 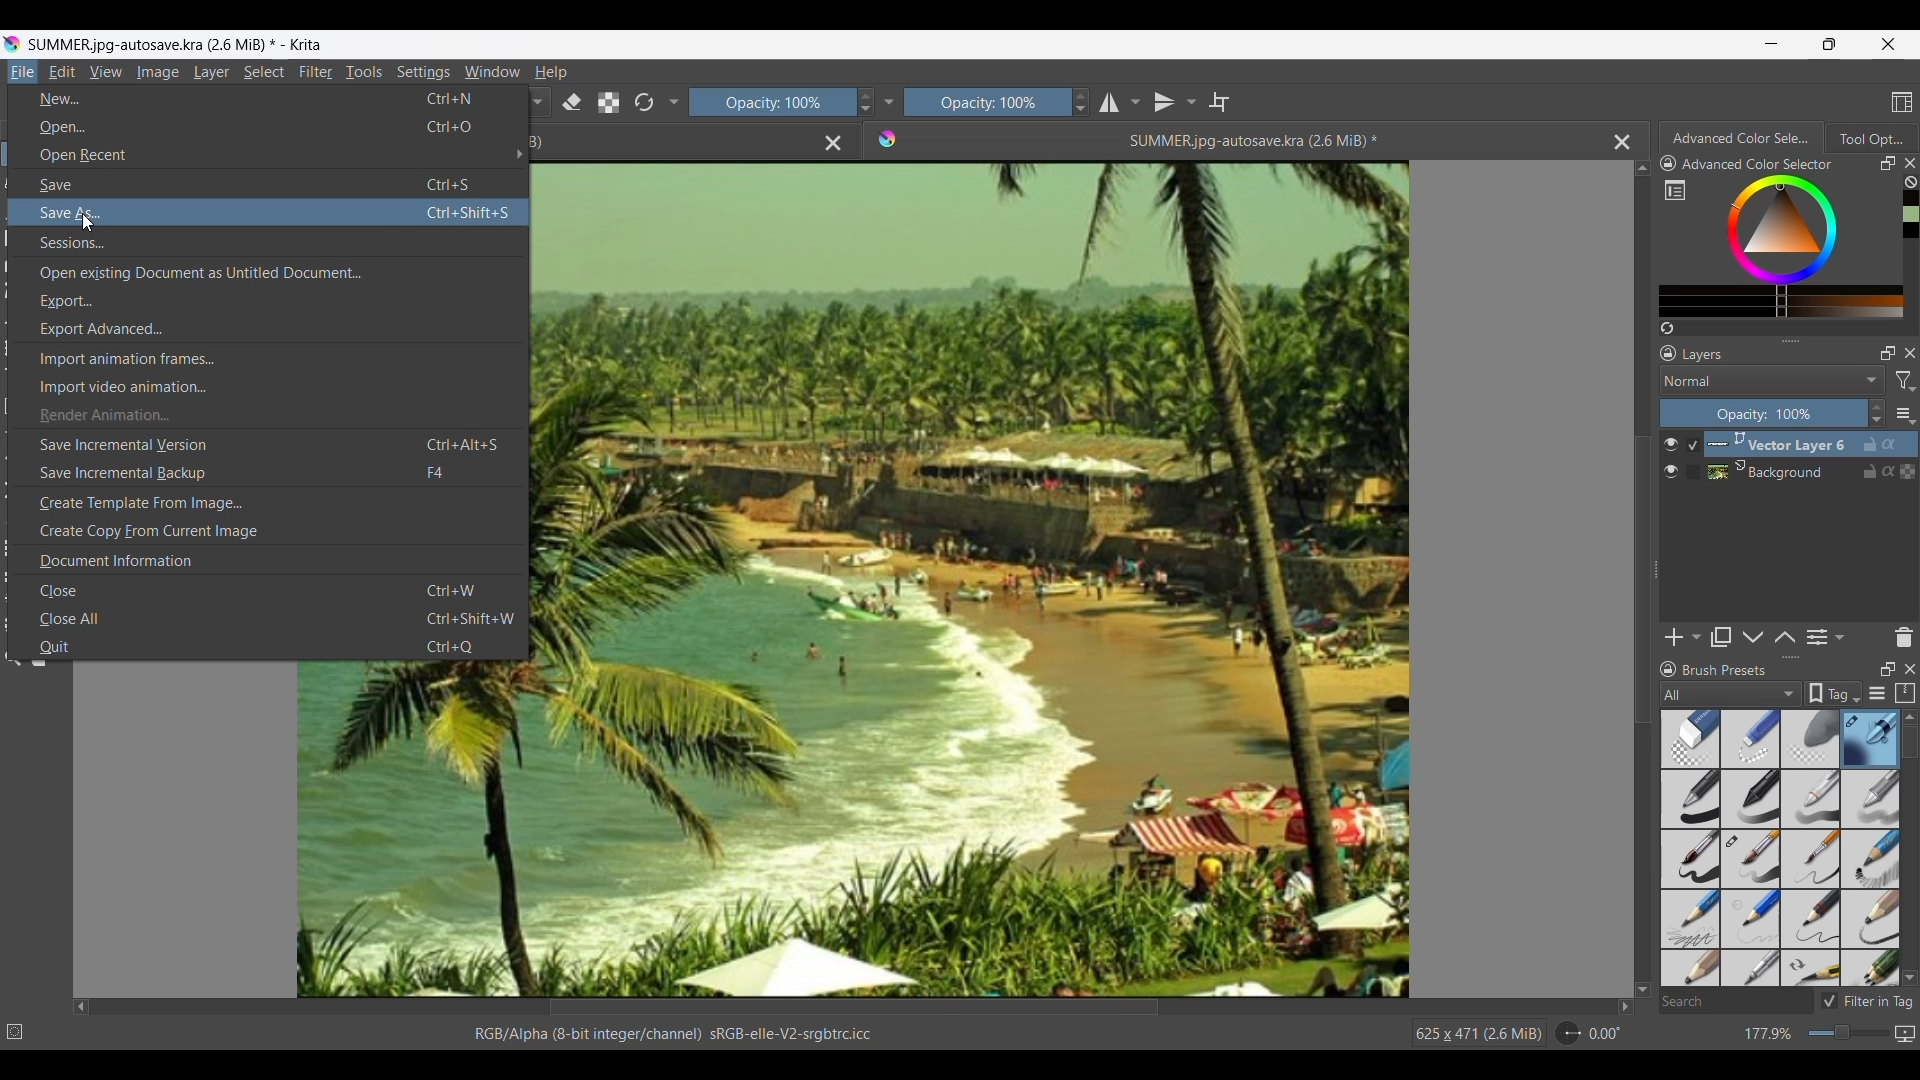 I want to click on Tools, so click(x=364, y=72).